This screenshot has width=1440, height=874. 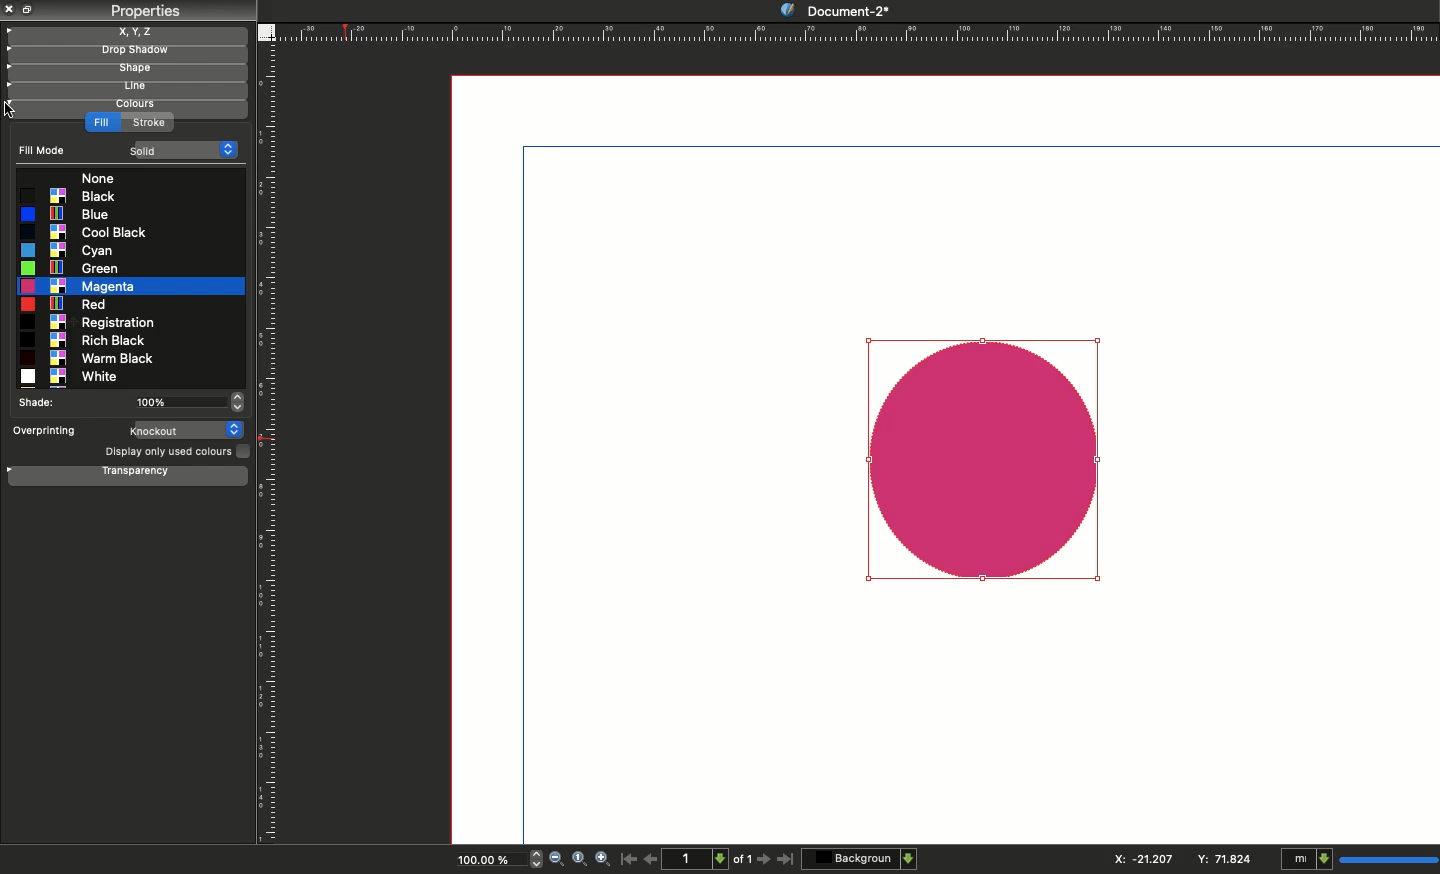 I want to click on Green, so click(x=69, y=268).